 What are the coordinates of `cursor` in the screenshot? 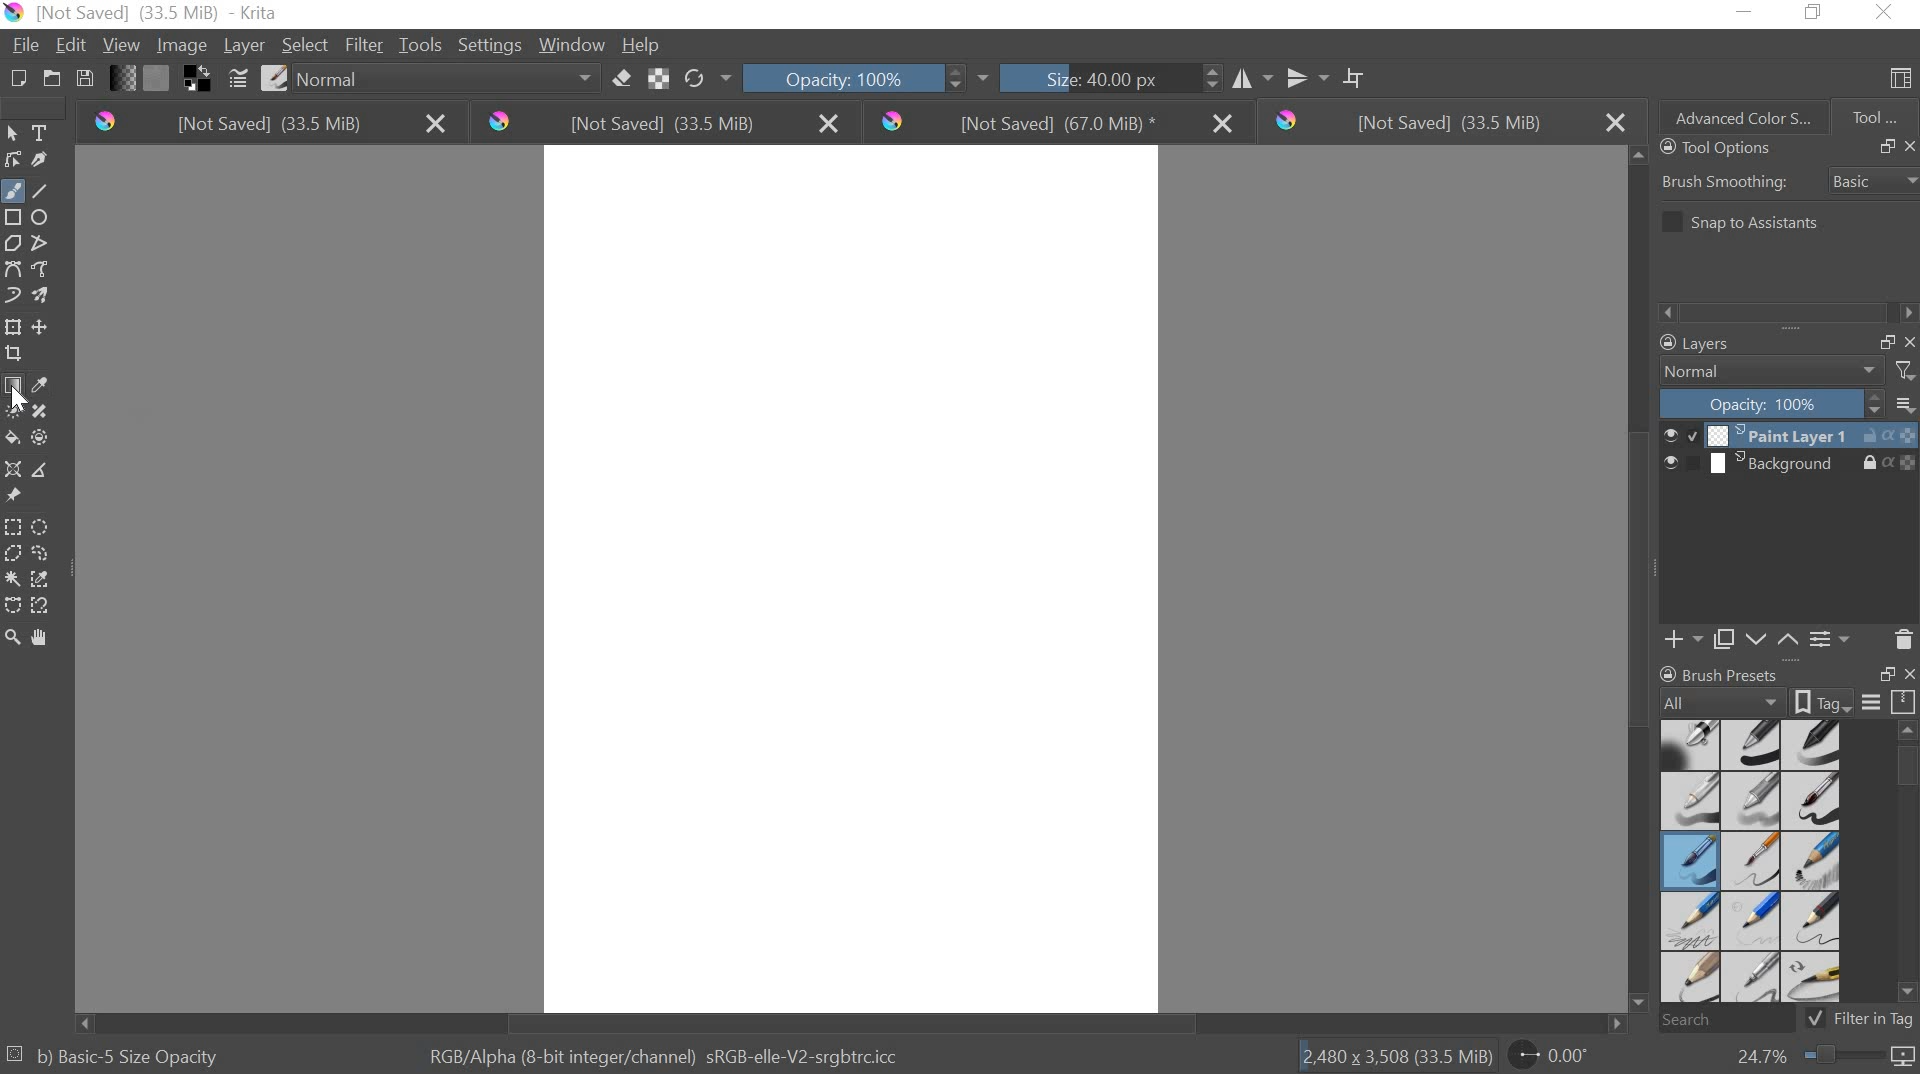 It's located at (19, 398).